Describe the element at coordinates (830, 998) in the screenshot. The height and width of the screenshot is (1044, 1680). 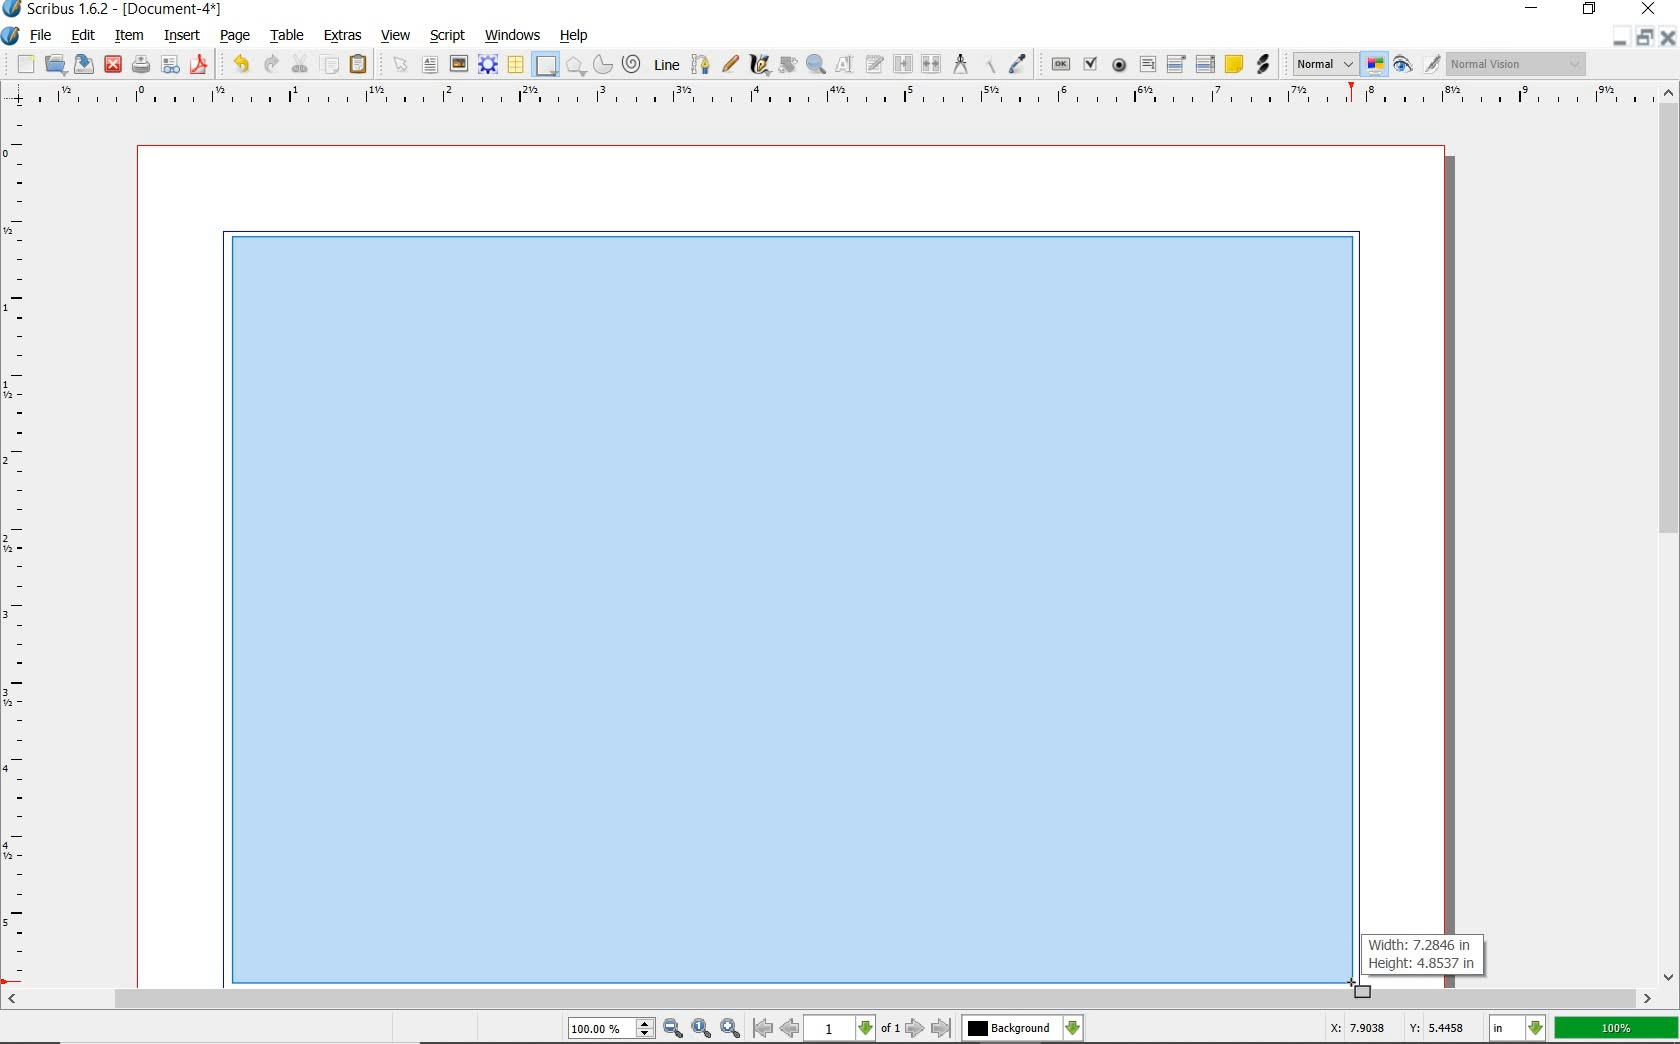
I see `scrollbar` at that location.